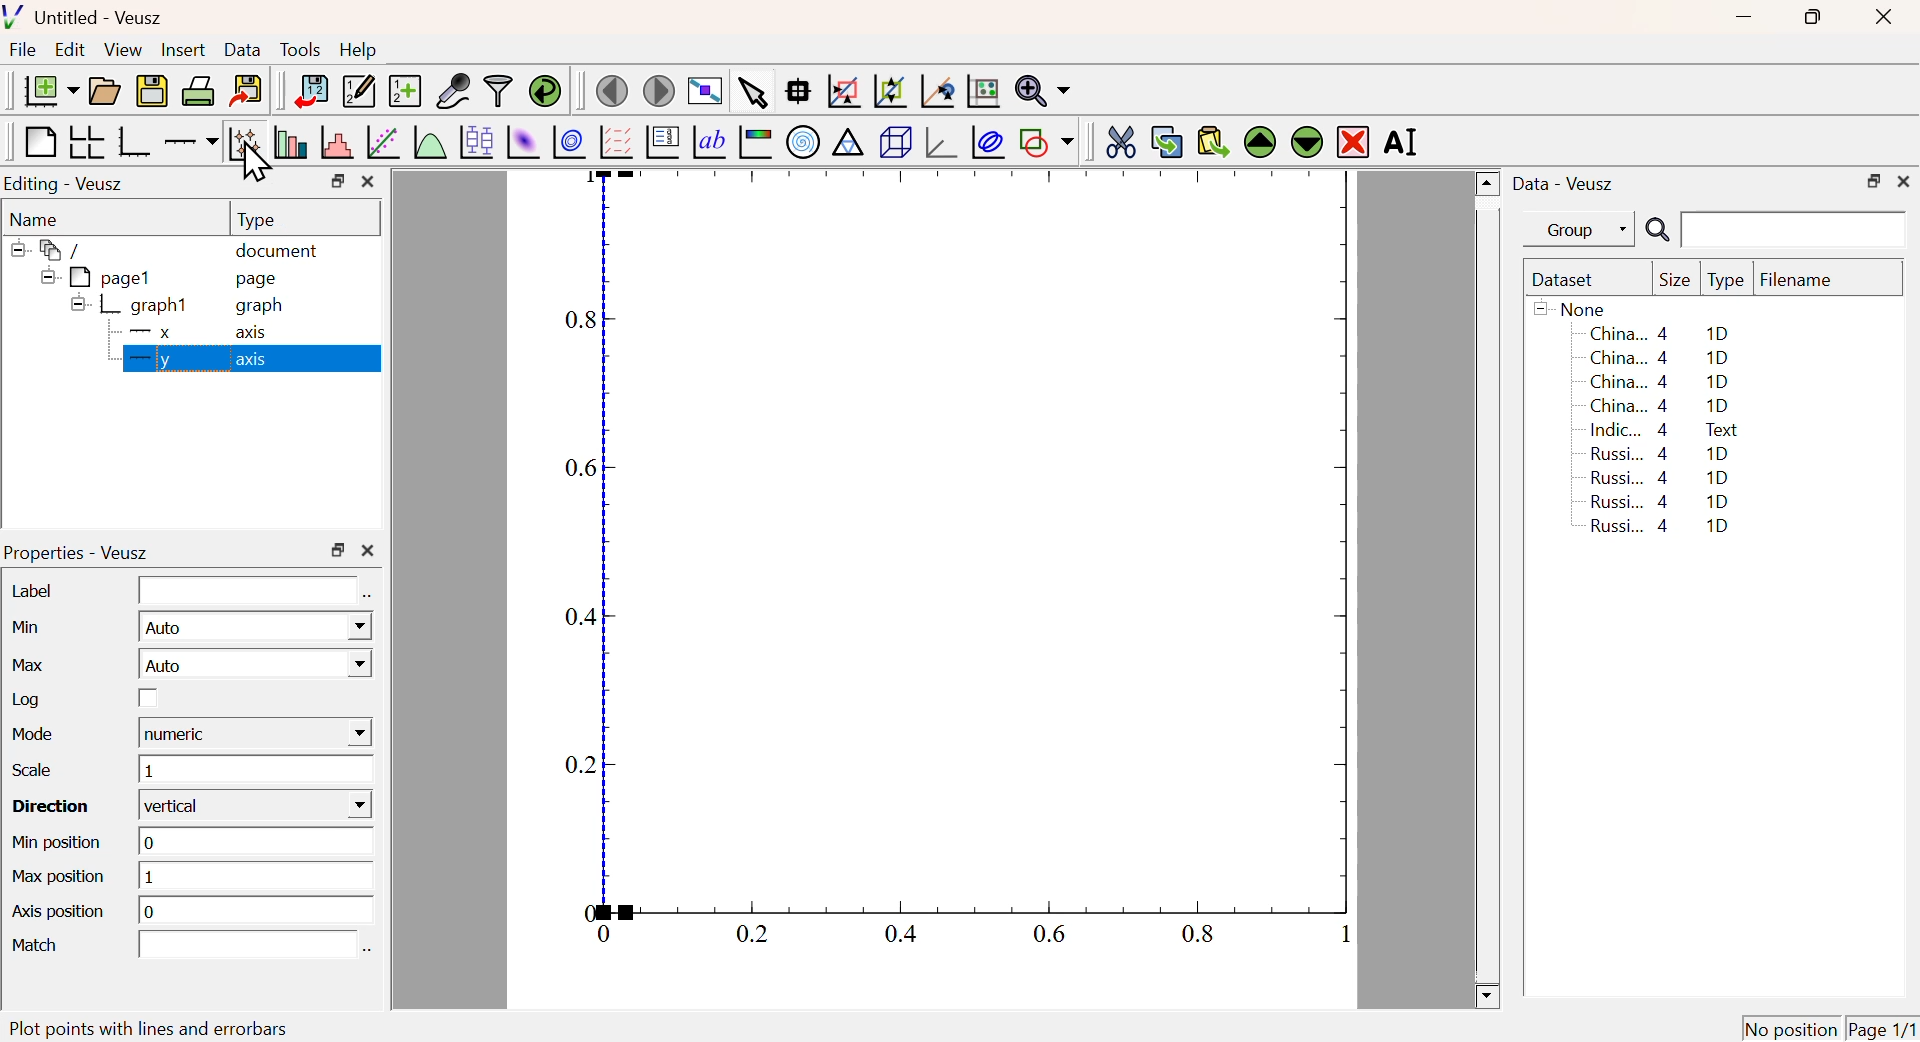 This screenshot has height=1042, width=1920. Describe the element at coordinates (1744, 18) in the screenshot. I see `Minimize` at that location.